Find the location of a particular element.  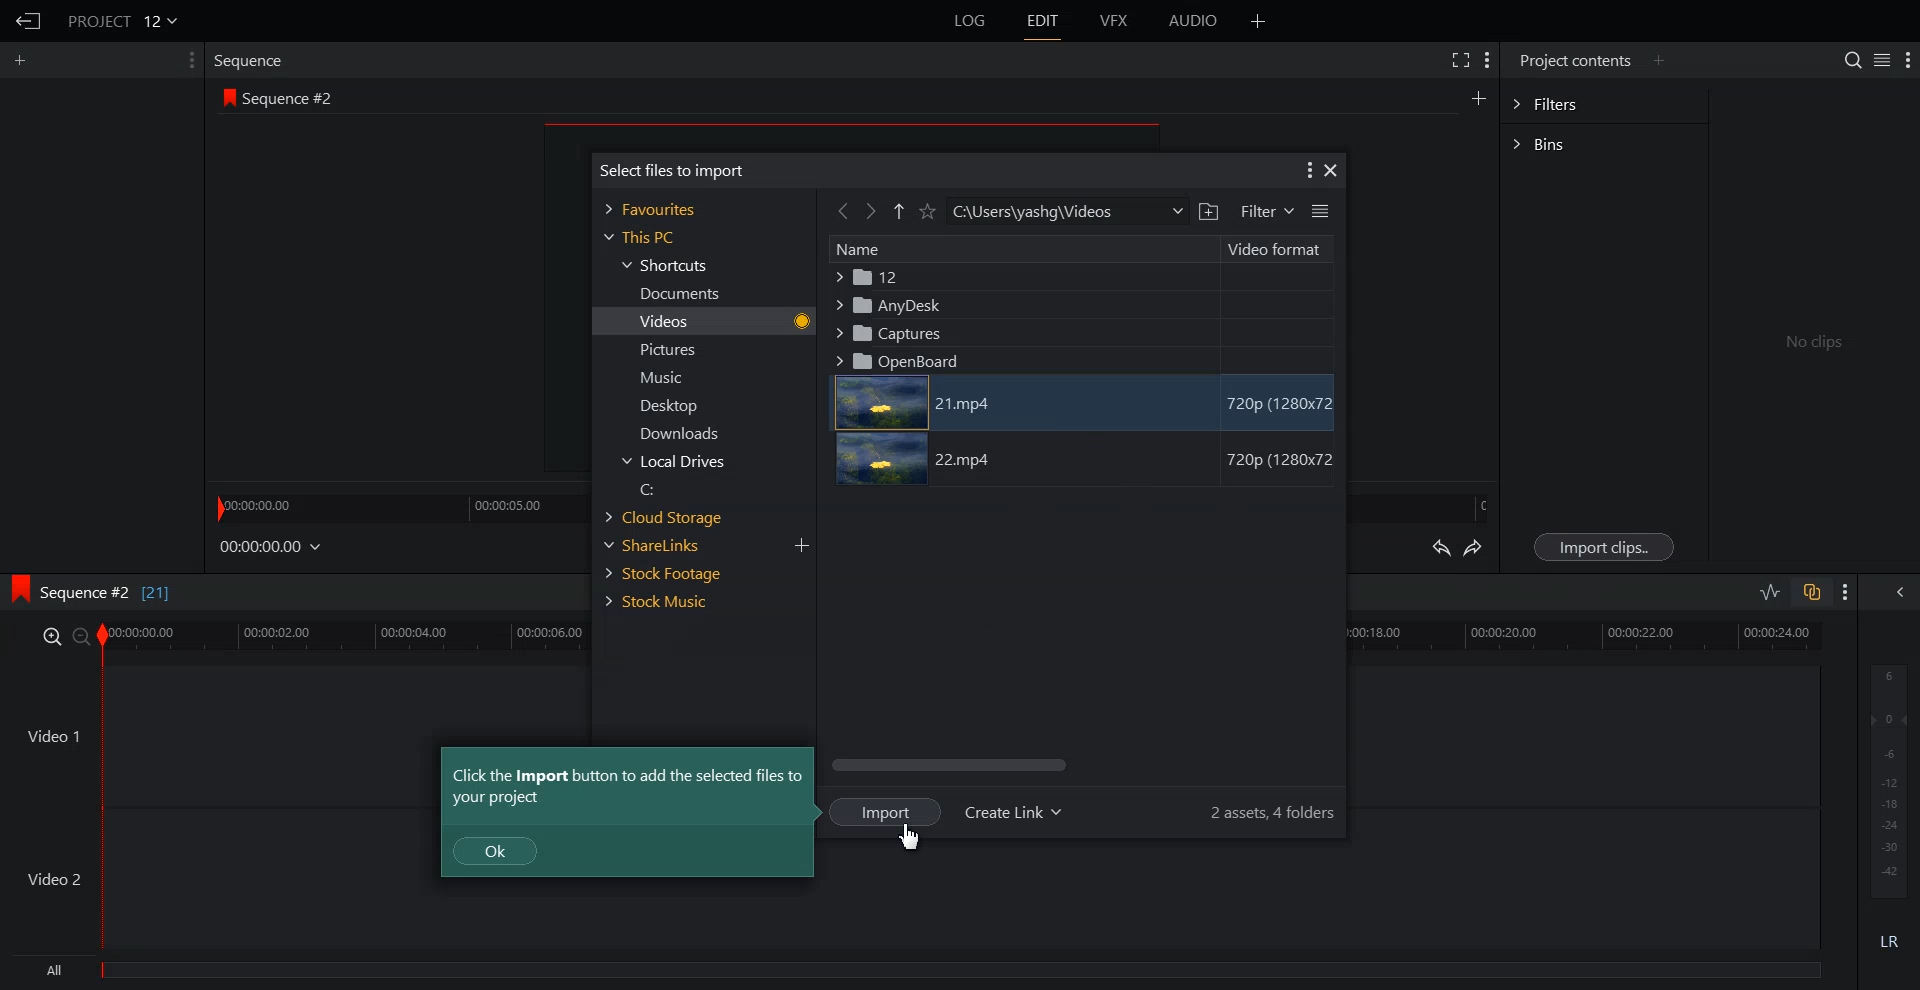

Go Back is located at coordinates (30, 22).